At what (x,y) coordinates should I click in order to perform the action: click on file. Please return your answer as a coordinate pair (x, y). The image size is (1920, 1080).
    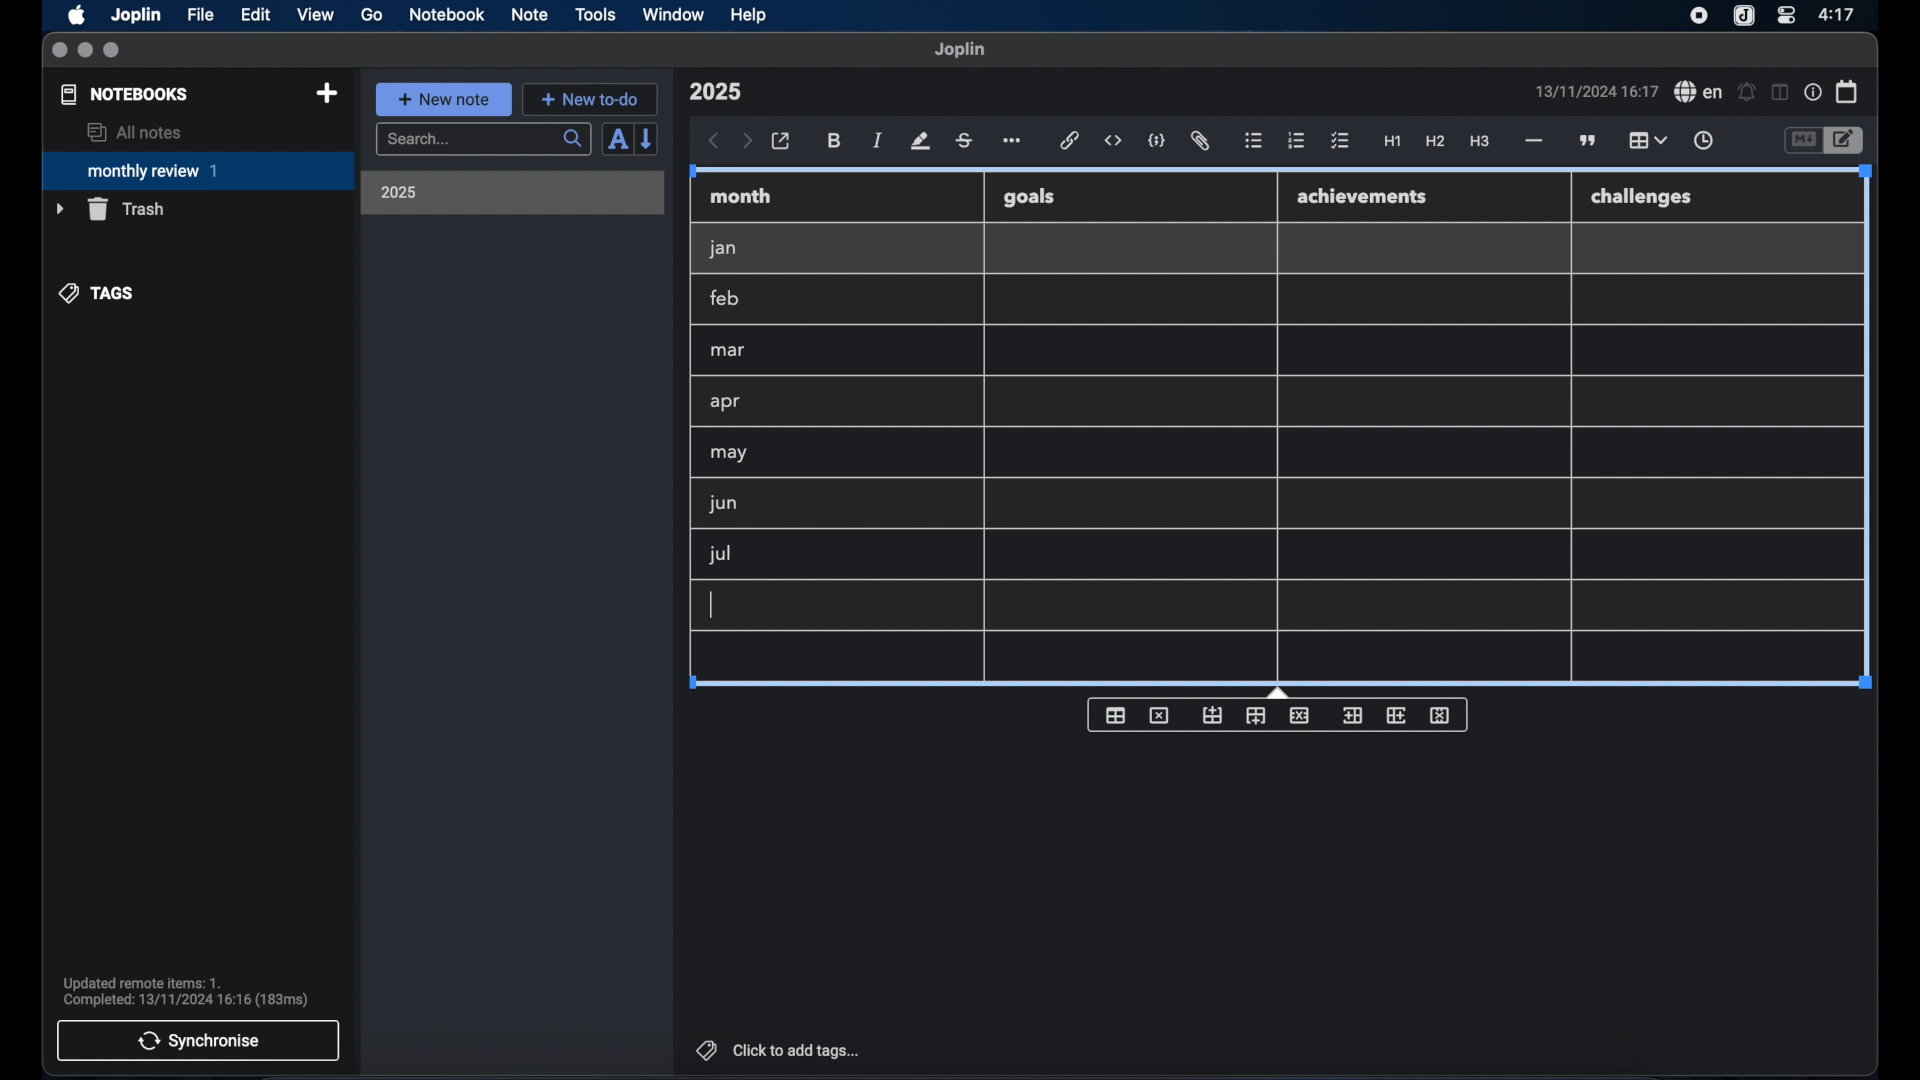
    Looking at the image, I should click on (200, 15).